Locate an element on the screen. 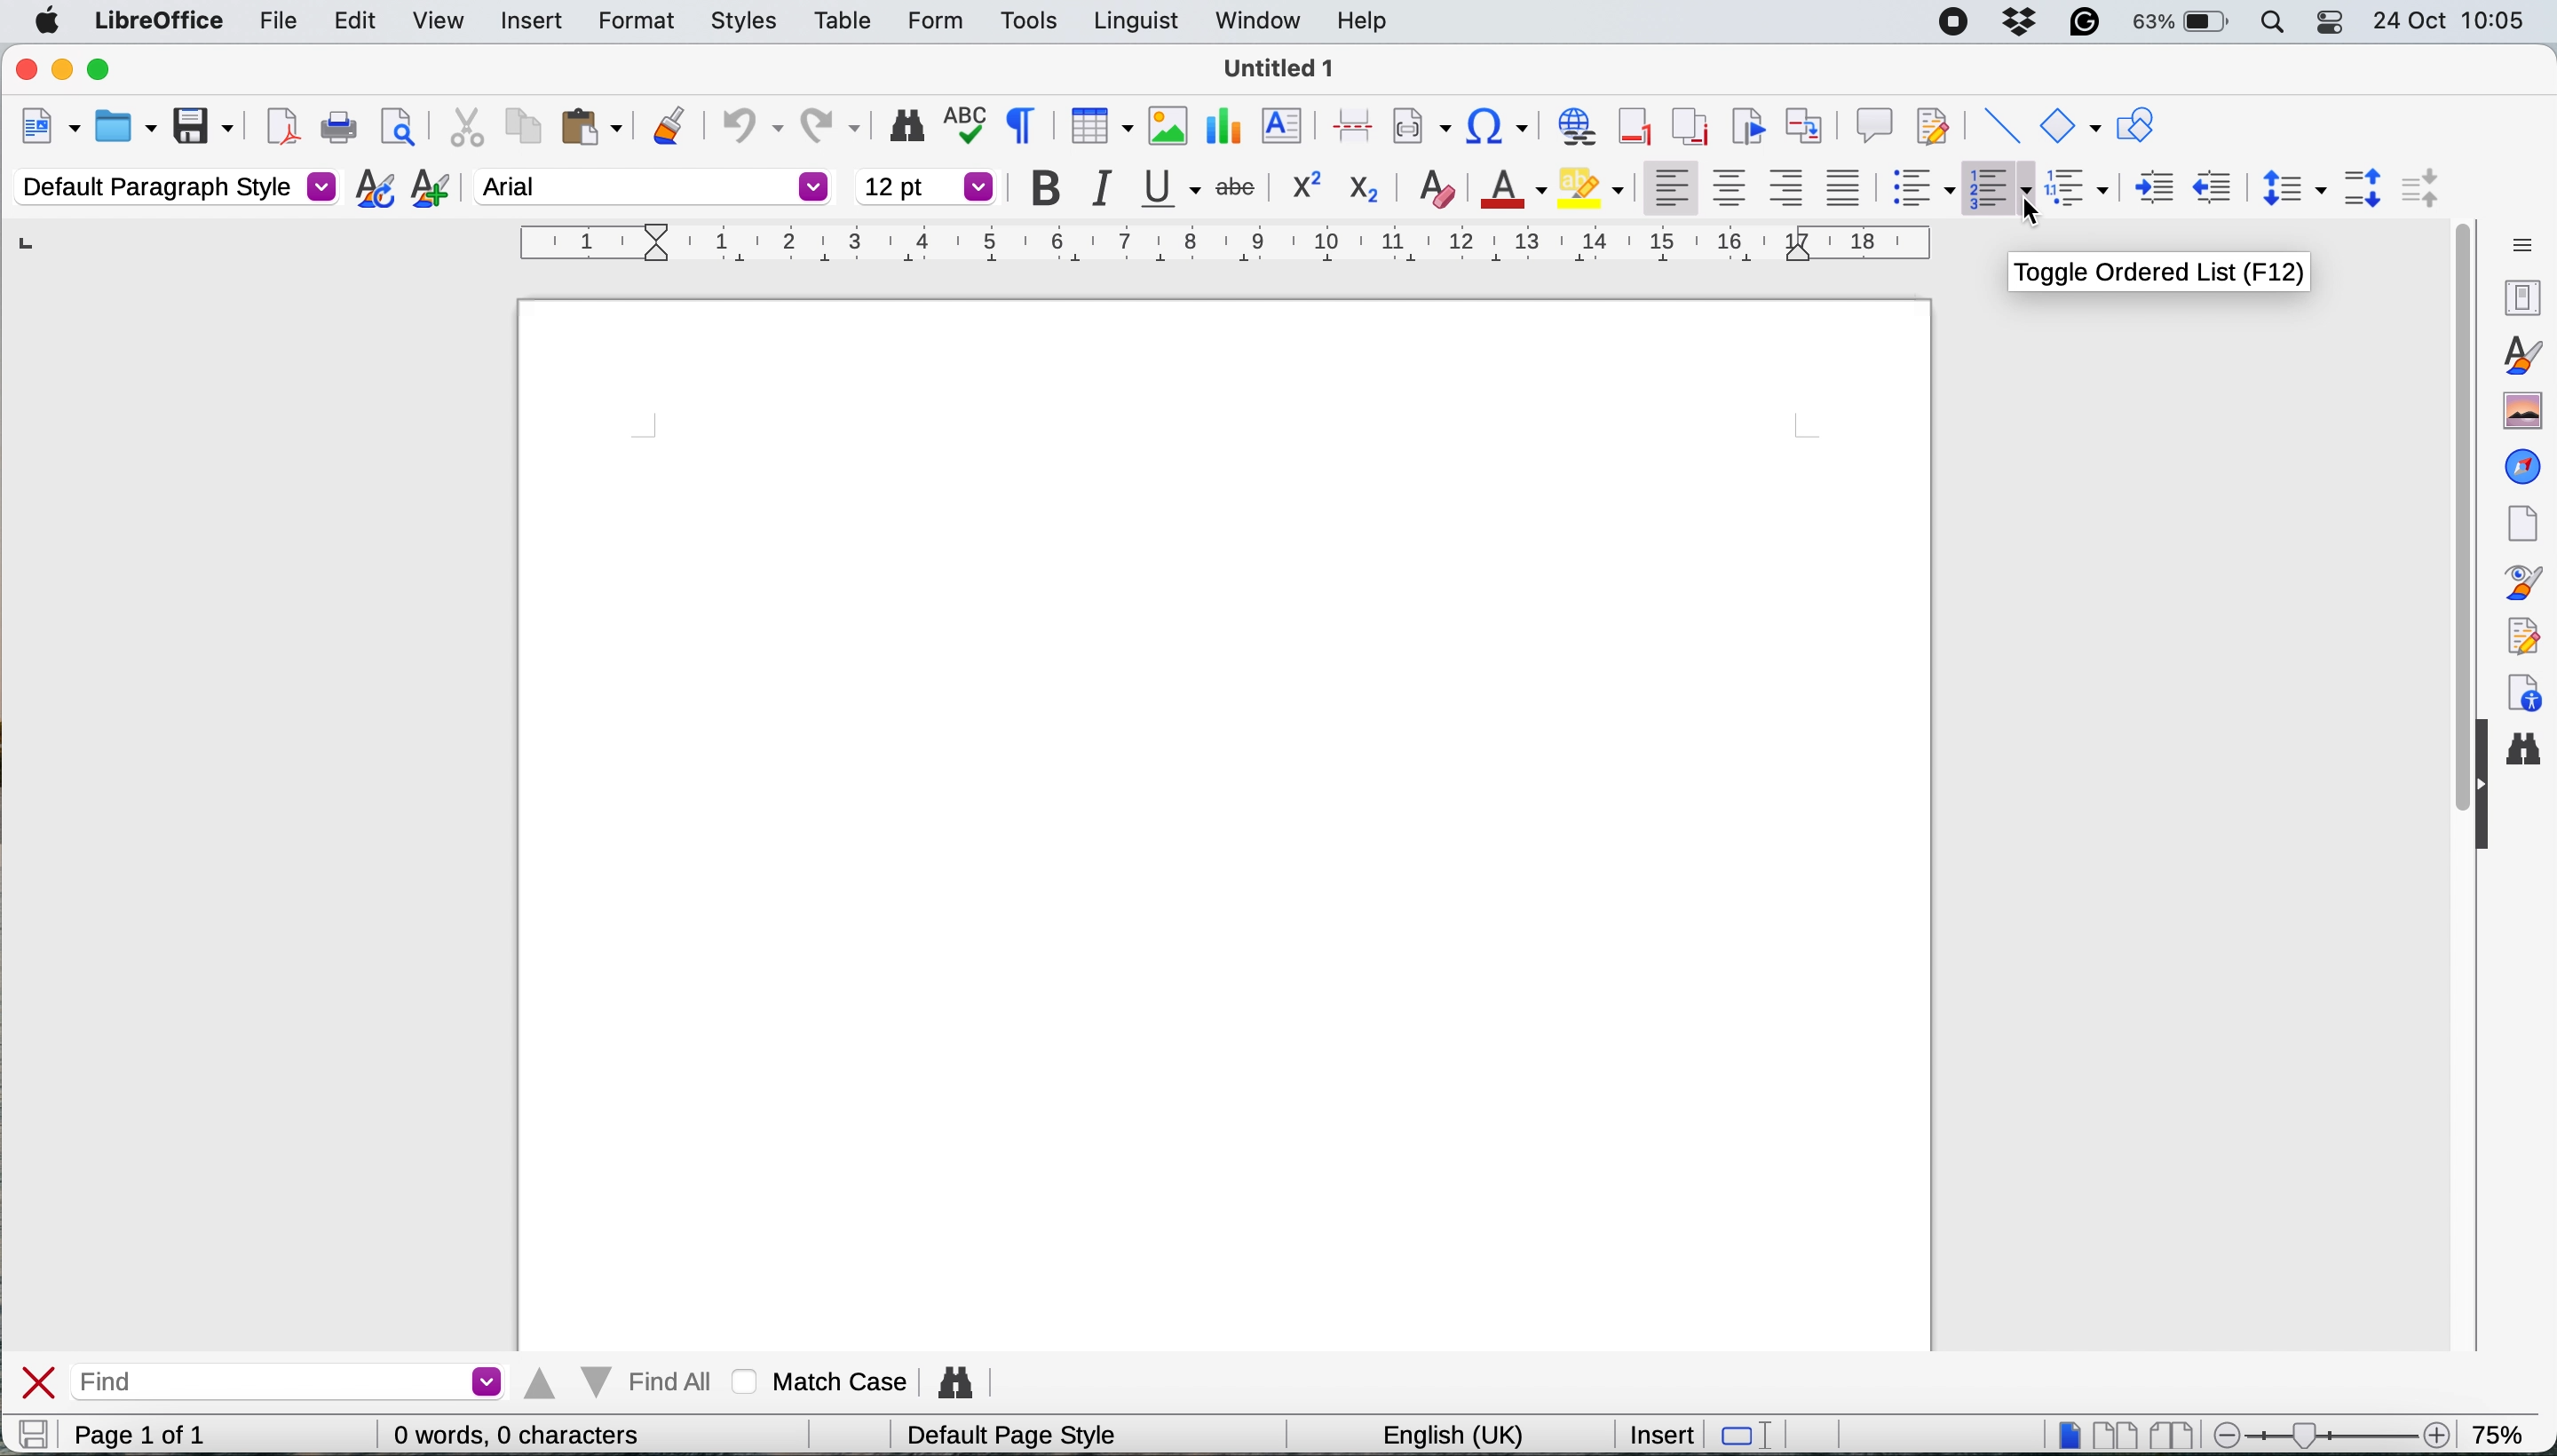 The image size is (2557, 1456). find and replace is located at coordinates (905, 126).